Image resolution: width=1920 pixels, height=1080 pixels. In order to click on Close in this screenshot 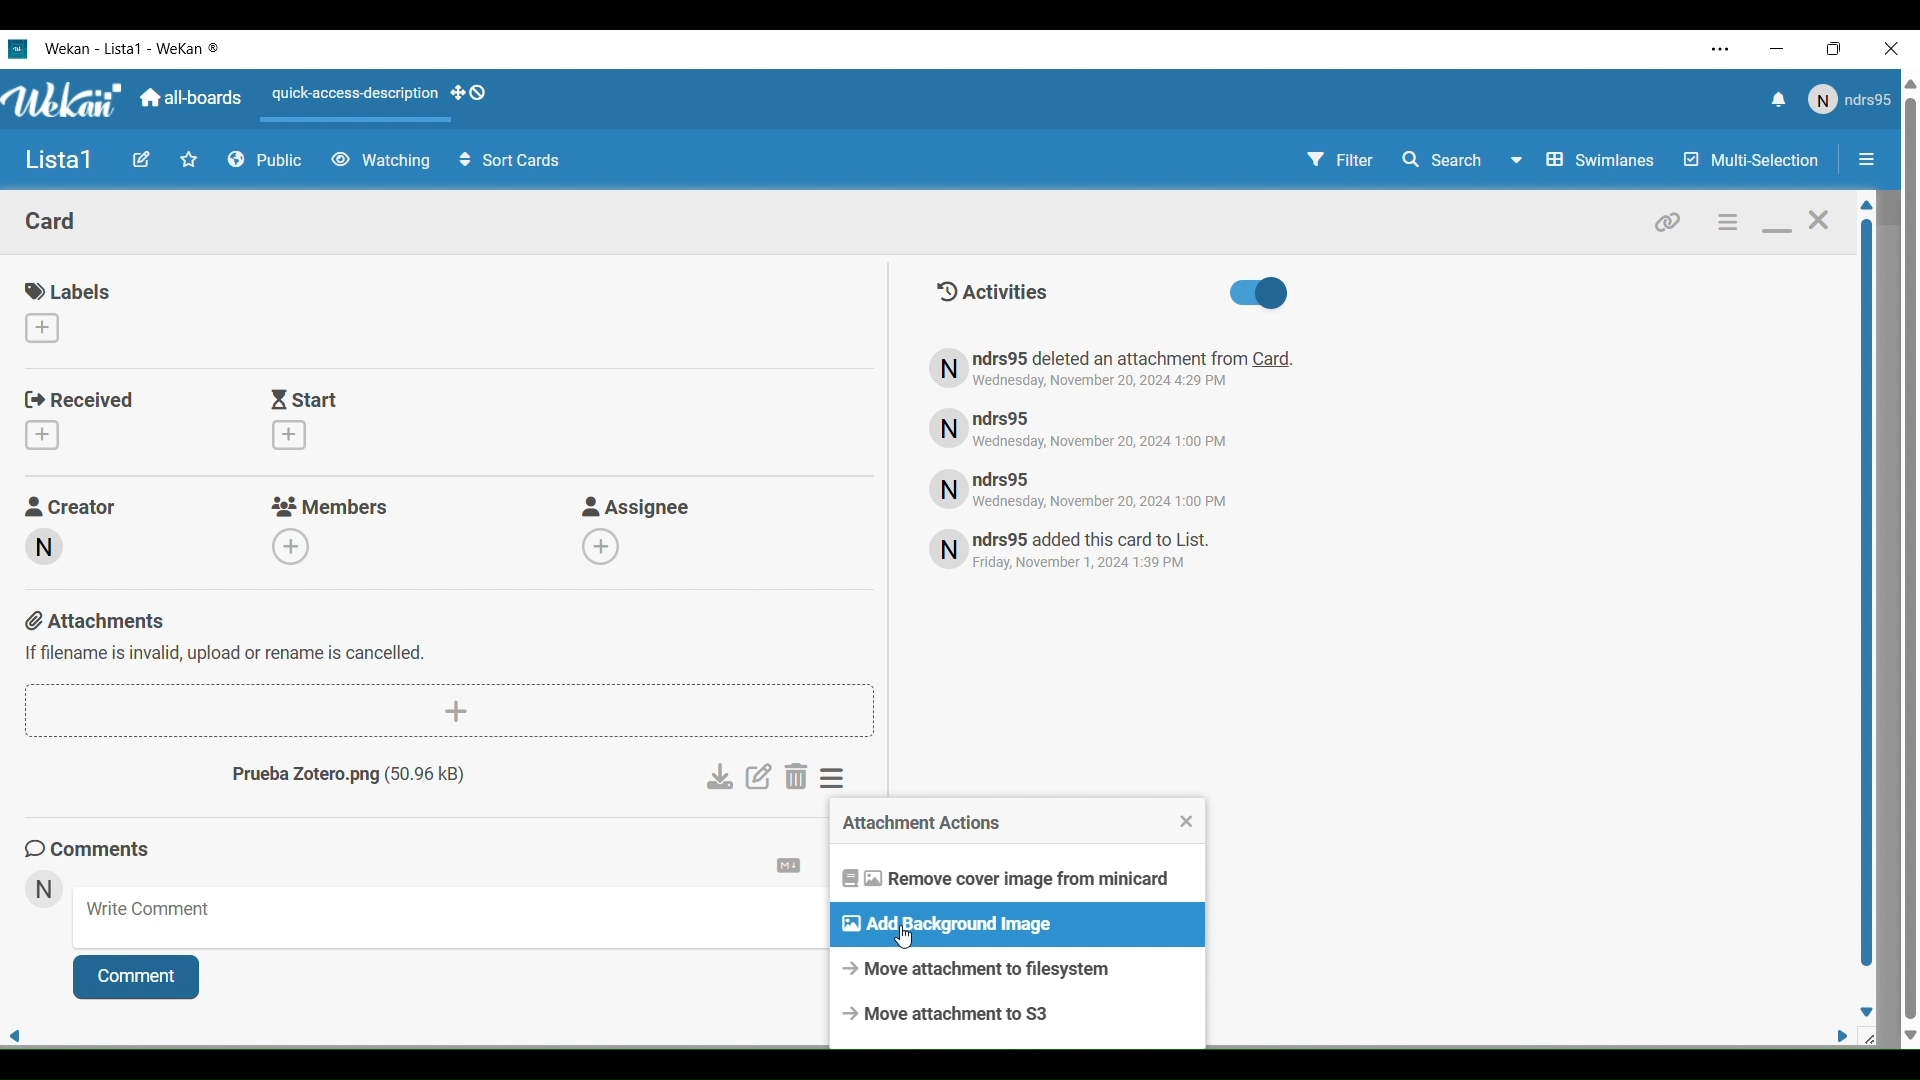, I will do `click(1187, 822)`.